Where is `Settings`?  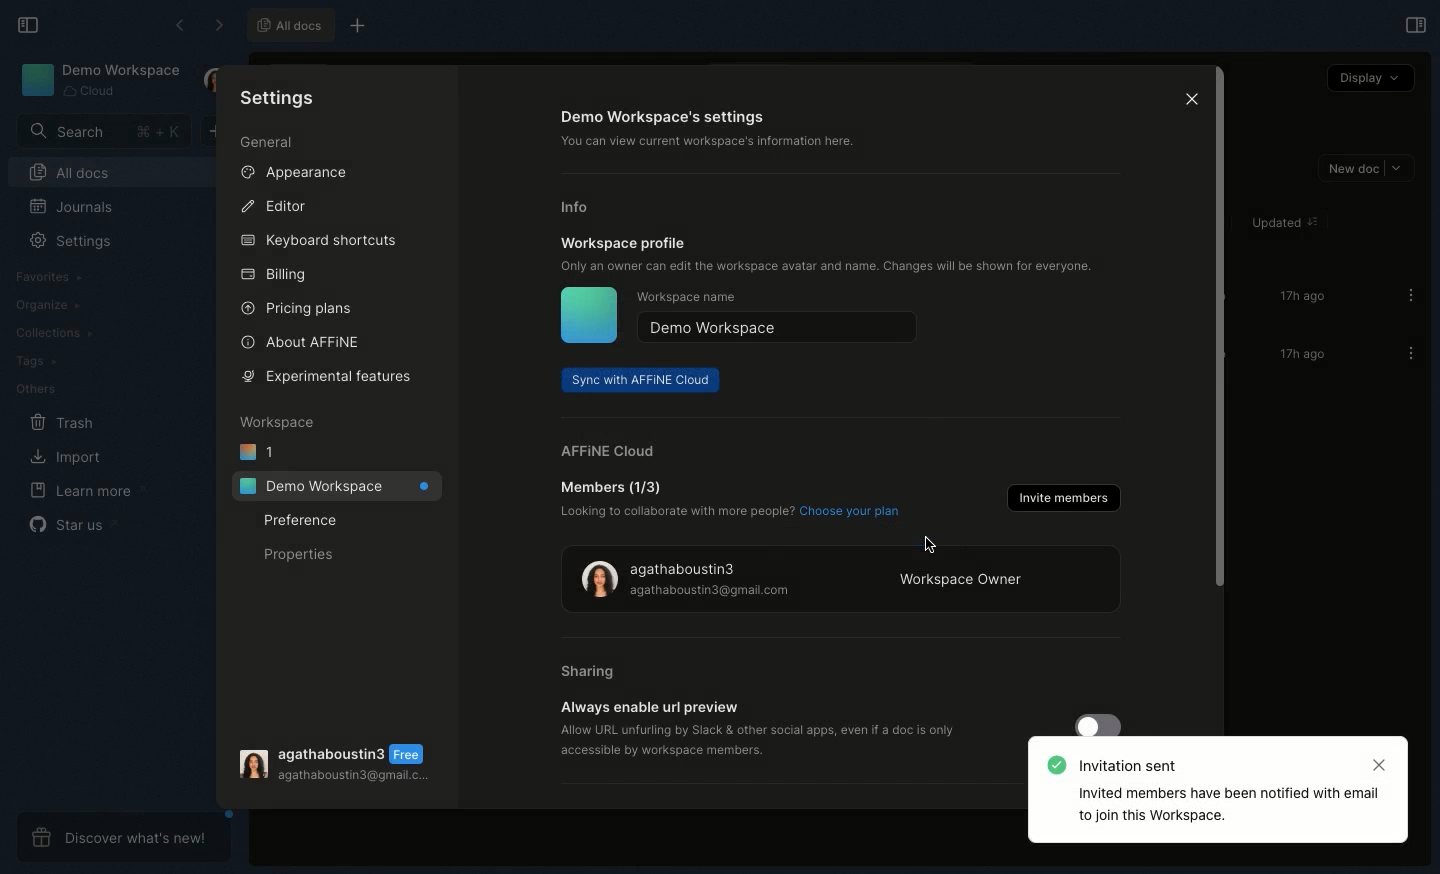
Settings is located at coordinates (286, 101).